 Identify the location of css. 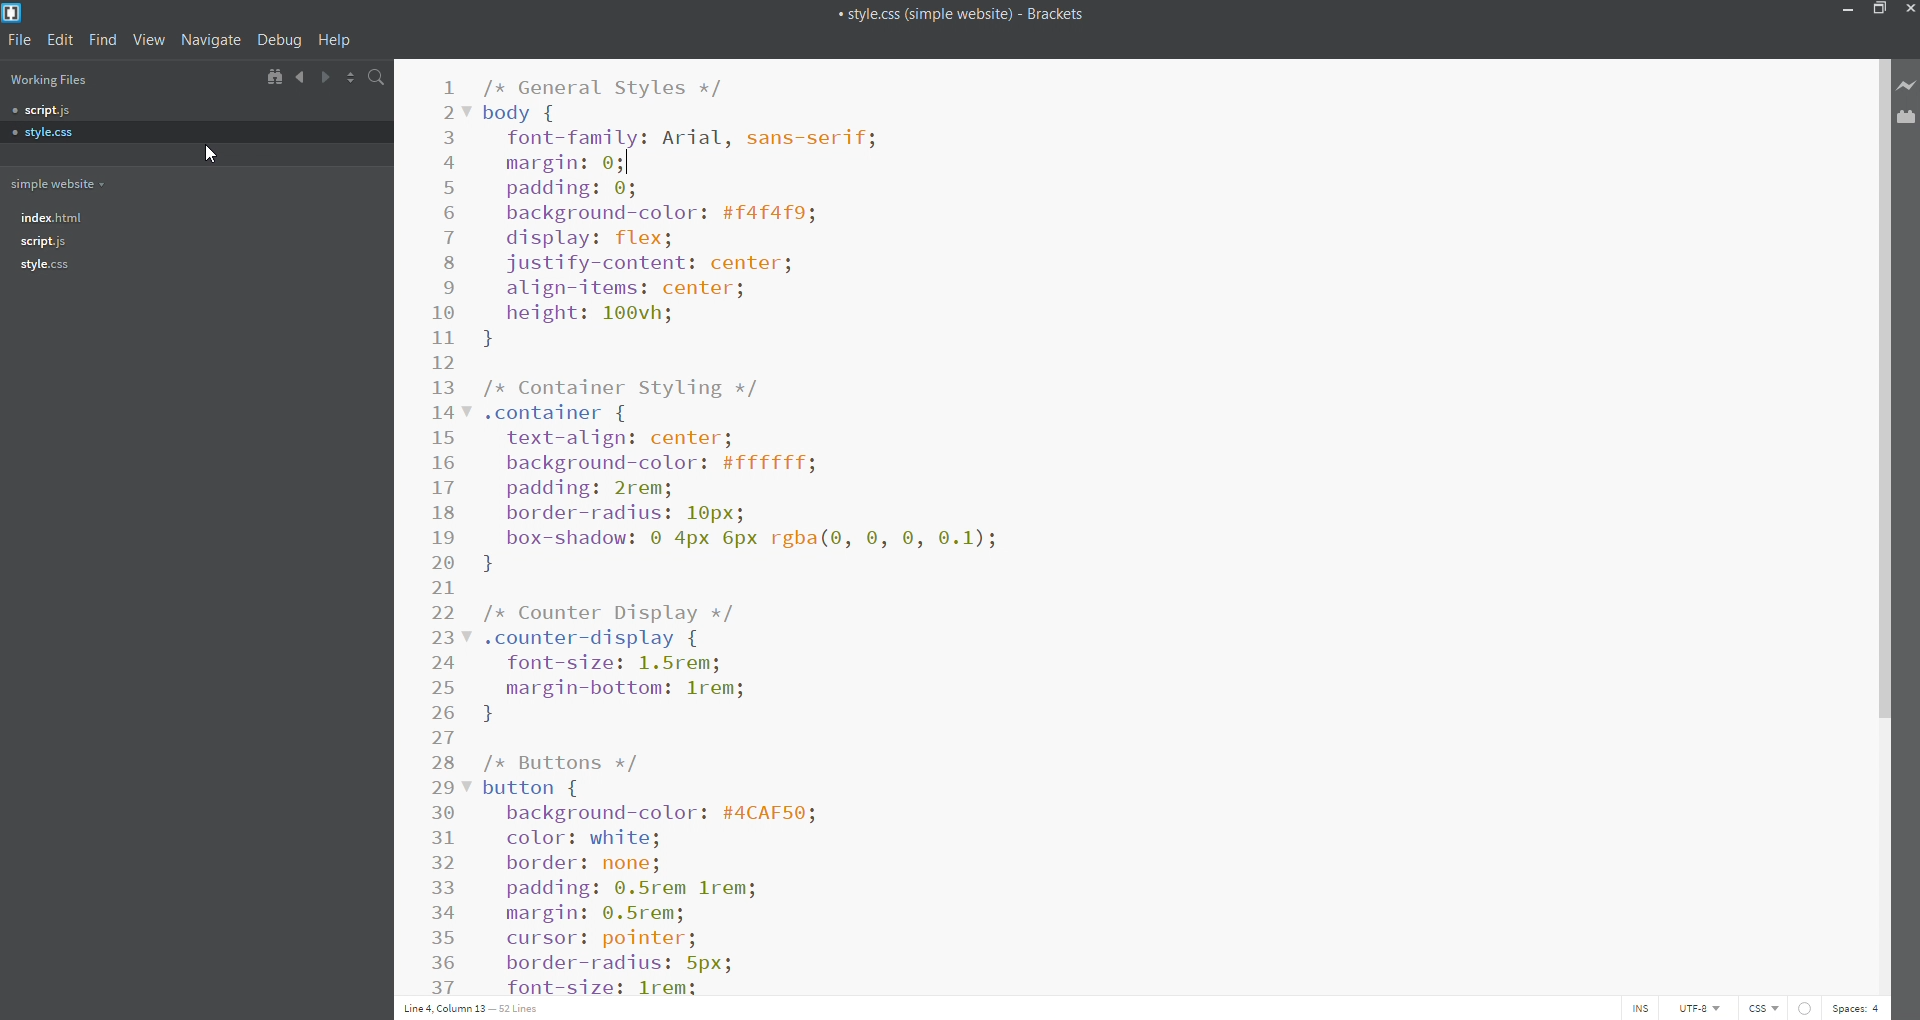
(1766, 1008).